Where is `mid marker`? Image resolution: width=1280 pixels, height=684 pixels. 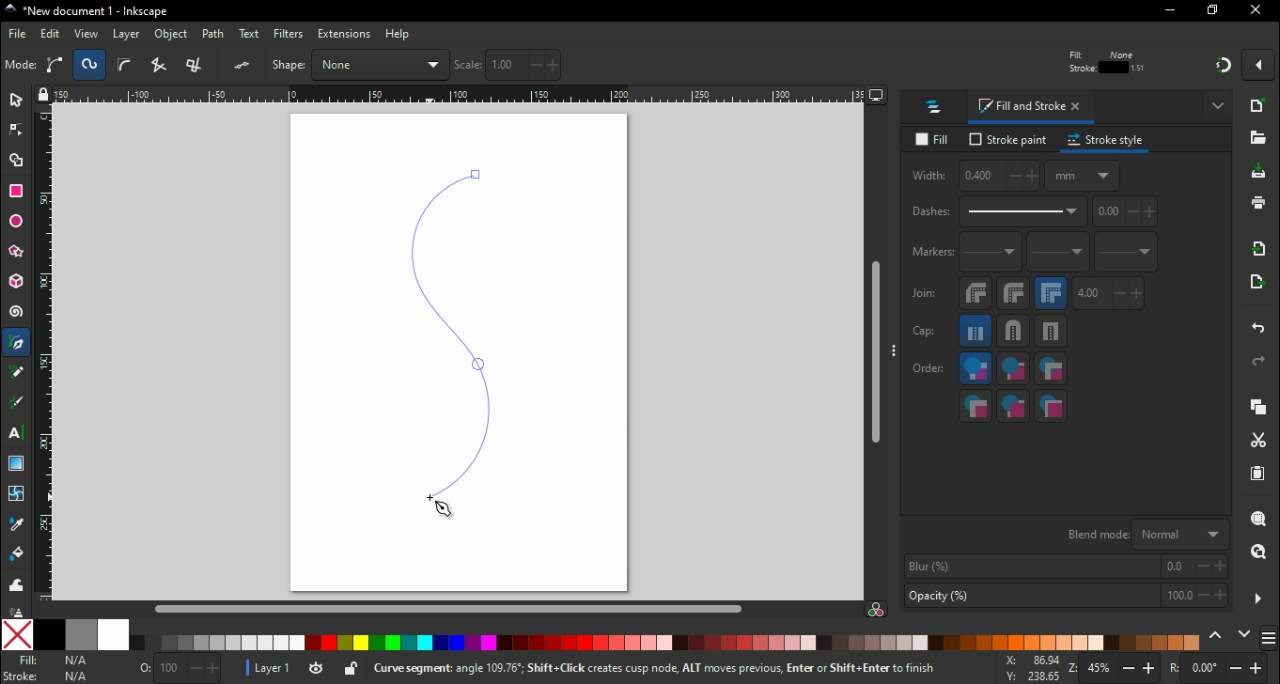
mid marker is located at coordinates (1061, 256).